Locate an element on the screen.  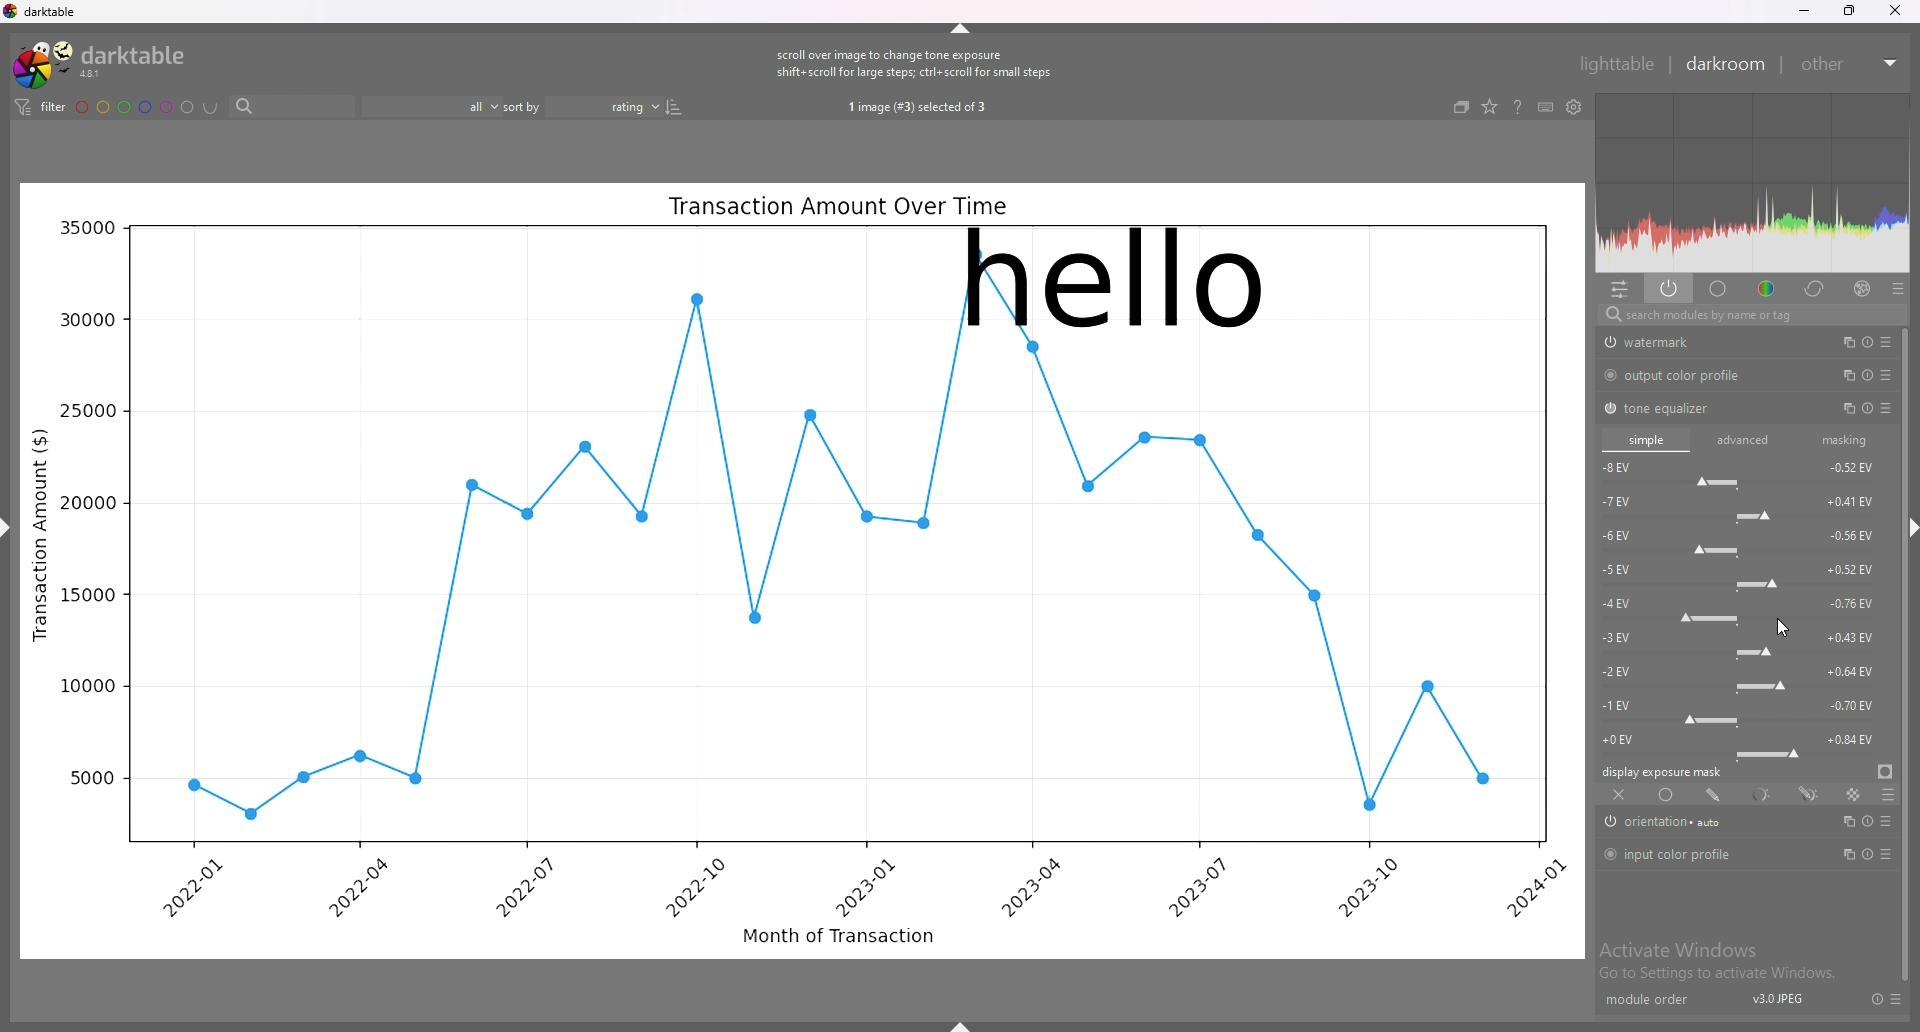
2022-10 is located at coordinates (692, 886).